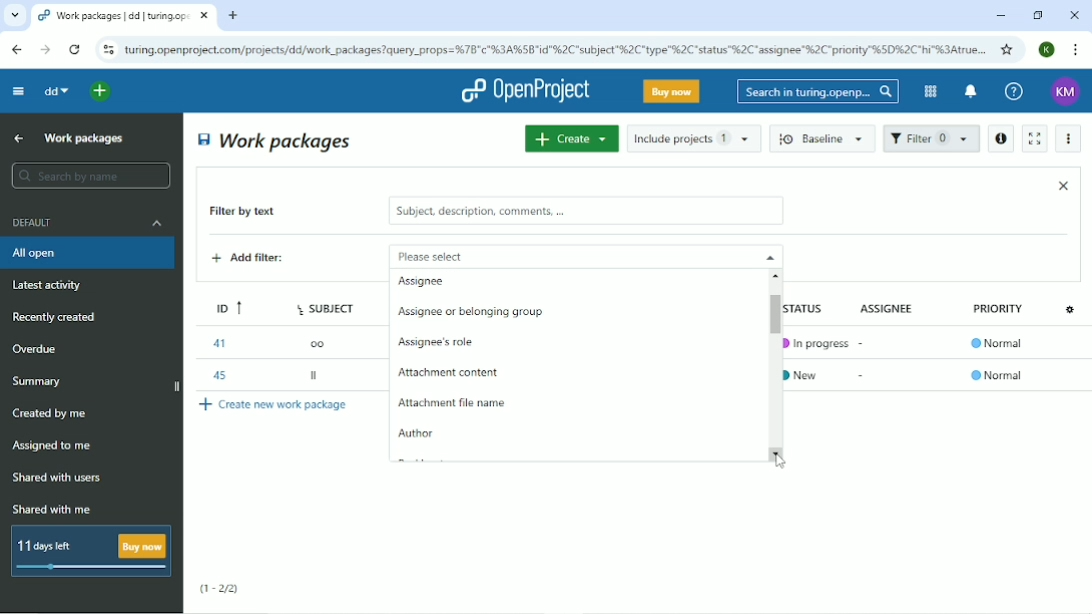 The image size is (1092, 614). Describe the element at coordinates (90, 176) in the screenshot. I see `Search by name` at that location.